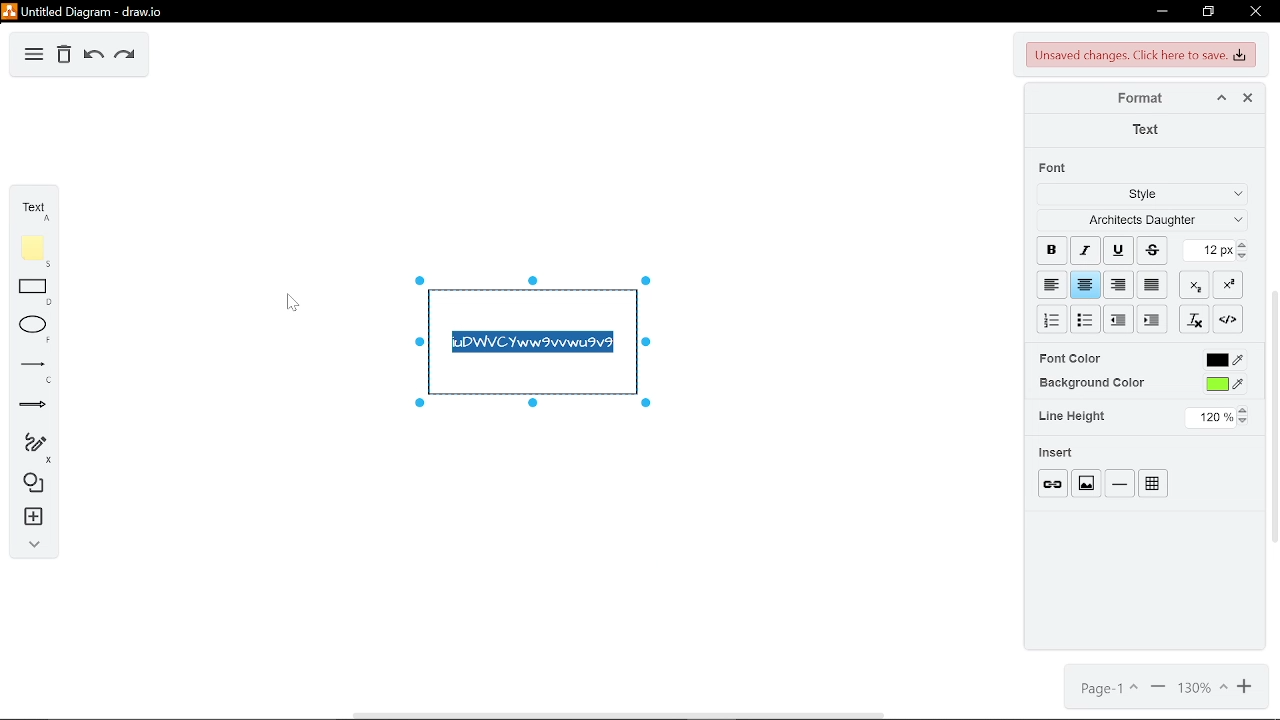 The height and width of the screenshot is (720, 1280). What do you see at coordinates (1196, 319) in the screenshot?
I see `clear formatting` at bounding box center [1196, 319].